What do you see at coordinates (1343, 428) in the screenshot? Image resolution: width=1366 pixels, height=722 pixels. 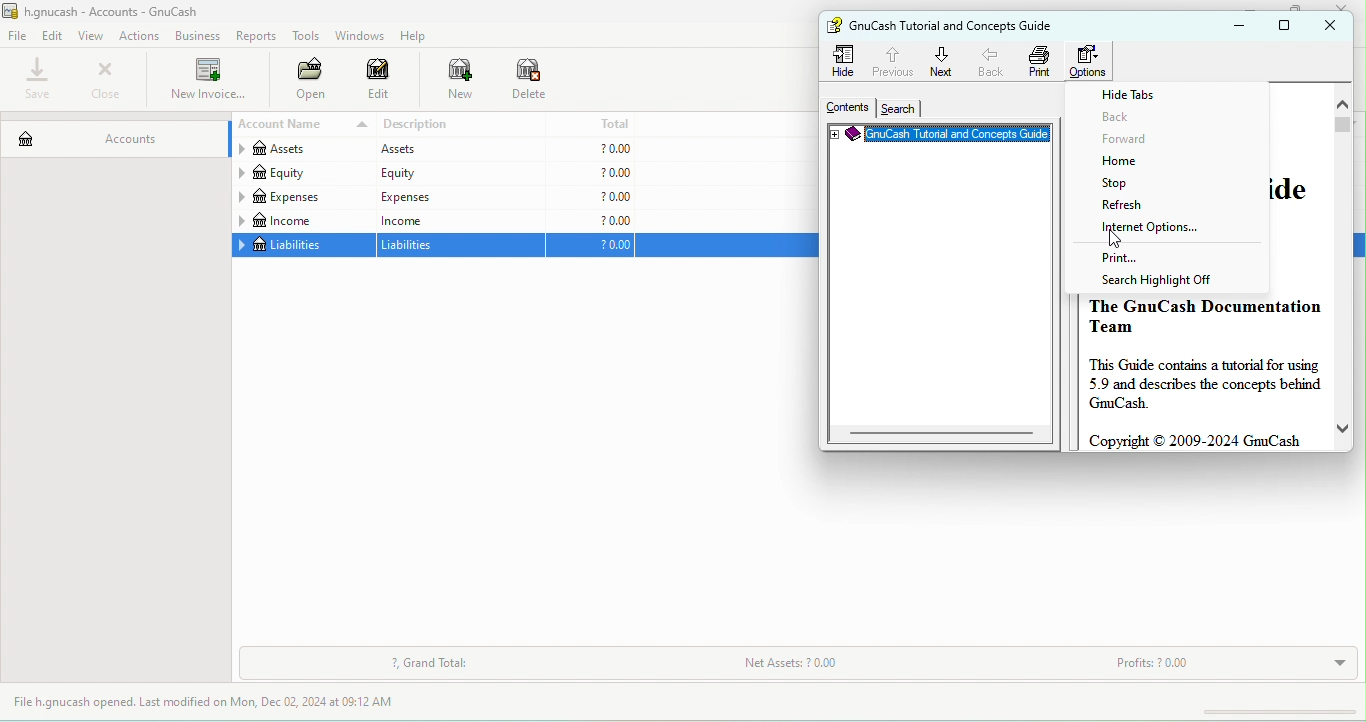 I see `move down` at bounding box center [1343, 428].